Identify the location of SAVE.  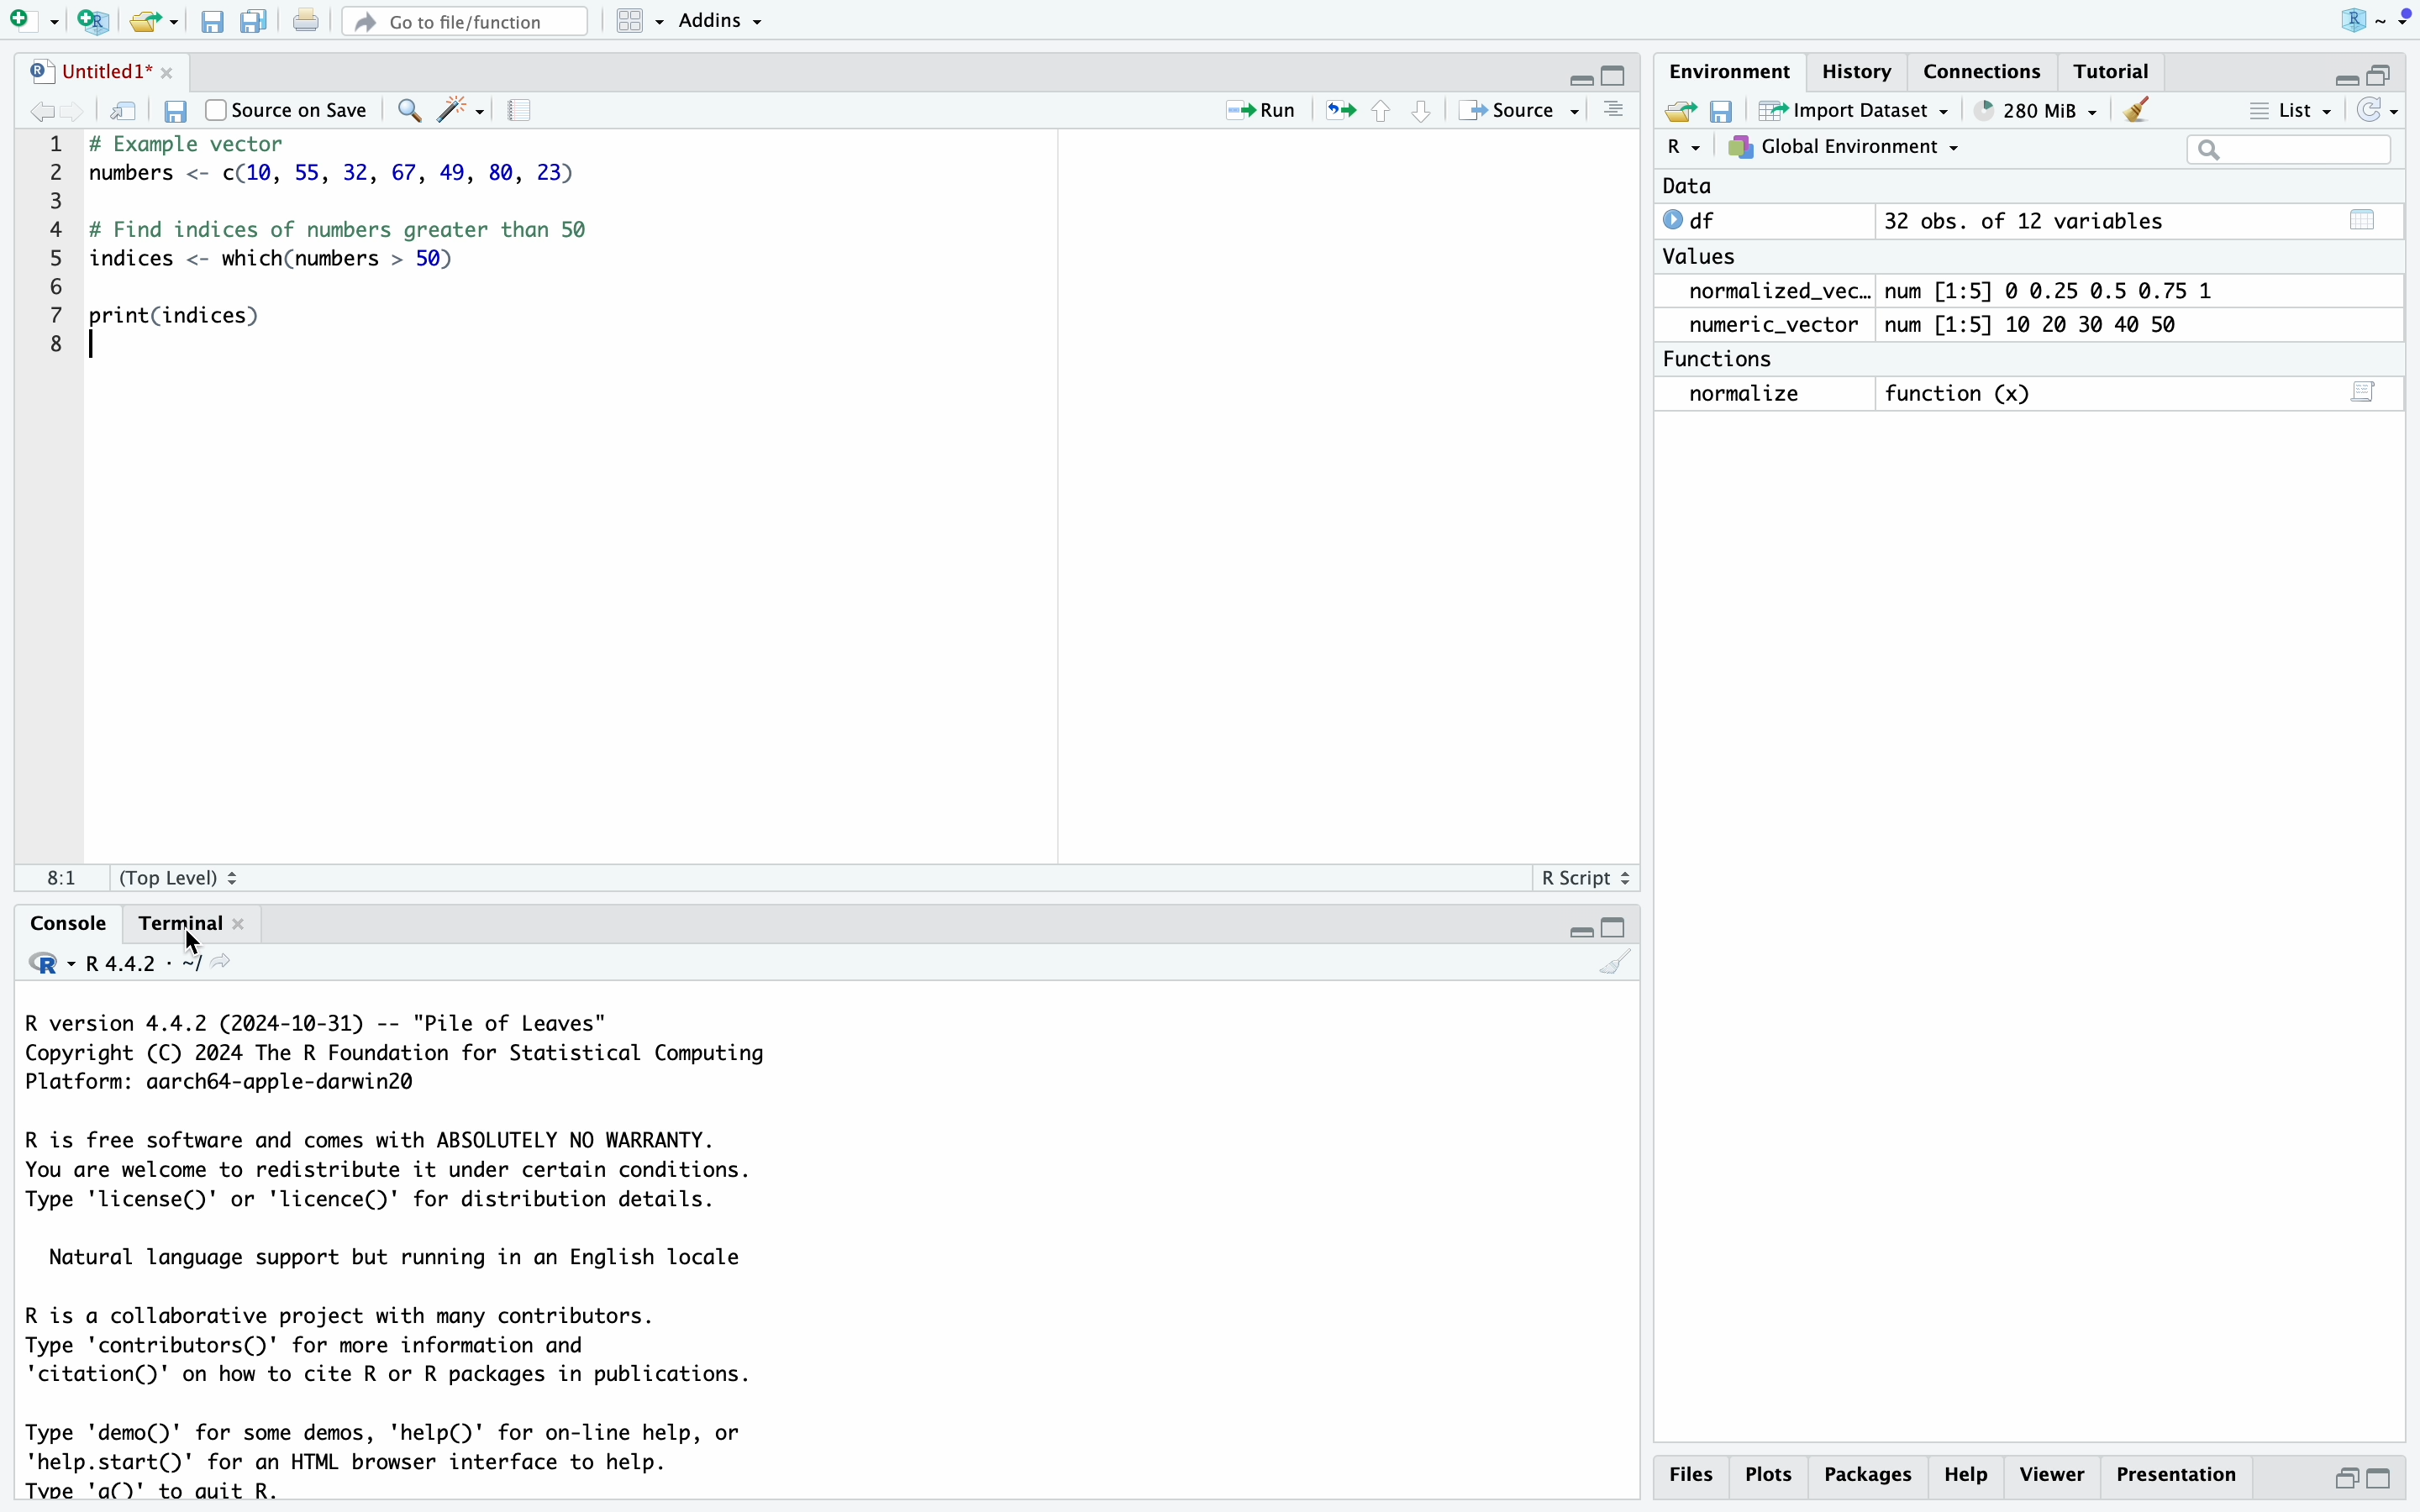
(1722, 111).